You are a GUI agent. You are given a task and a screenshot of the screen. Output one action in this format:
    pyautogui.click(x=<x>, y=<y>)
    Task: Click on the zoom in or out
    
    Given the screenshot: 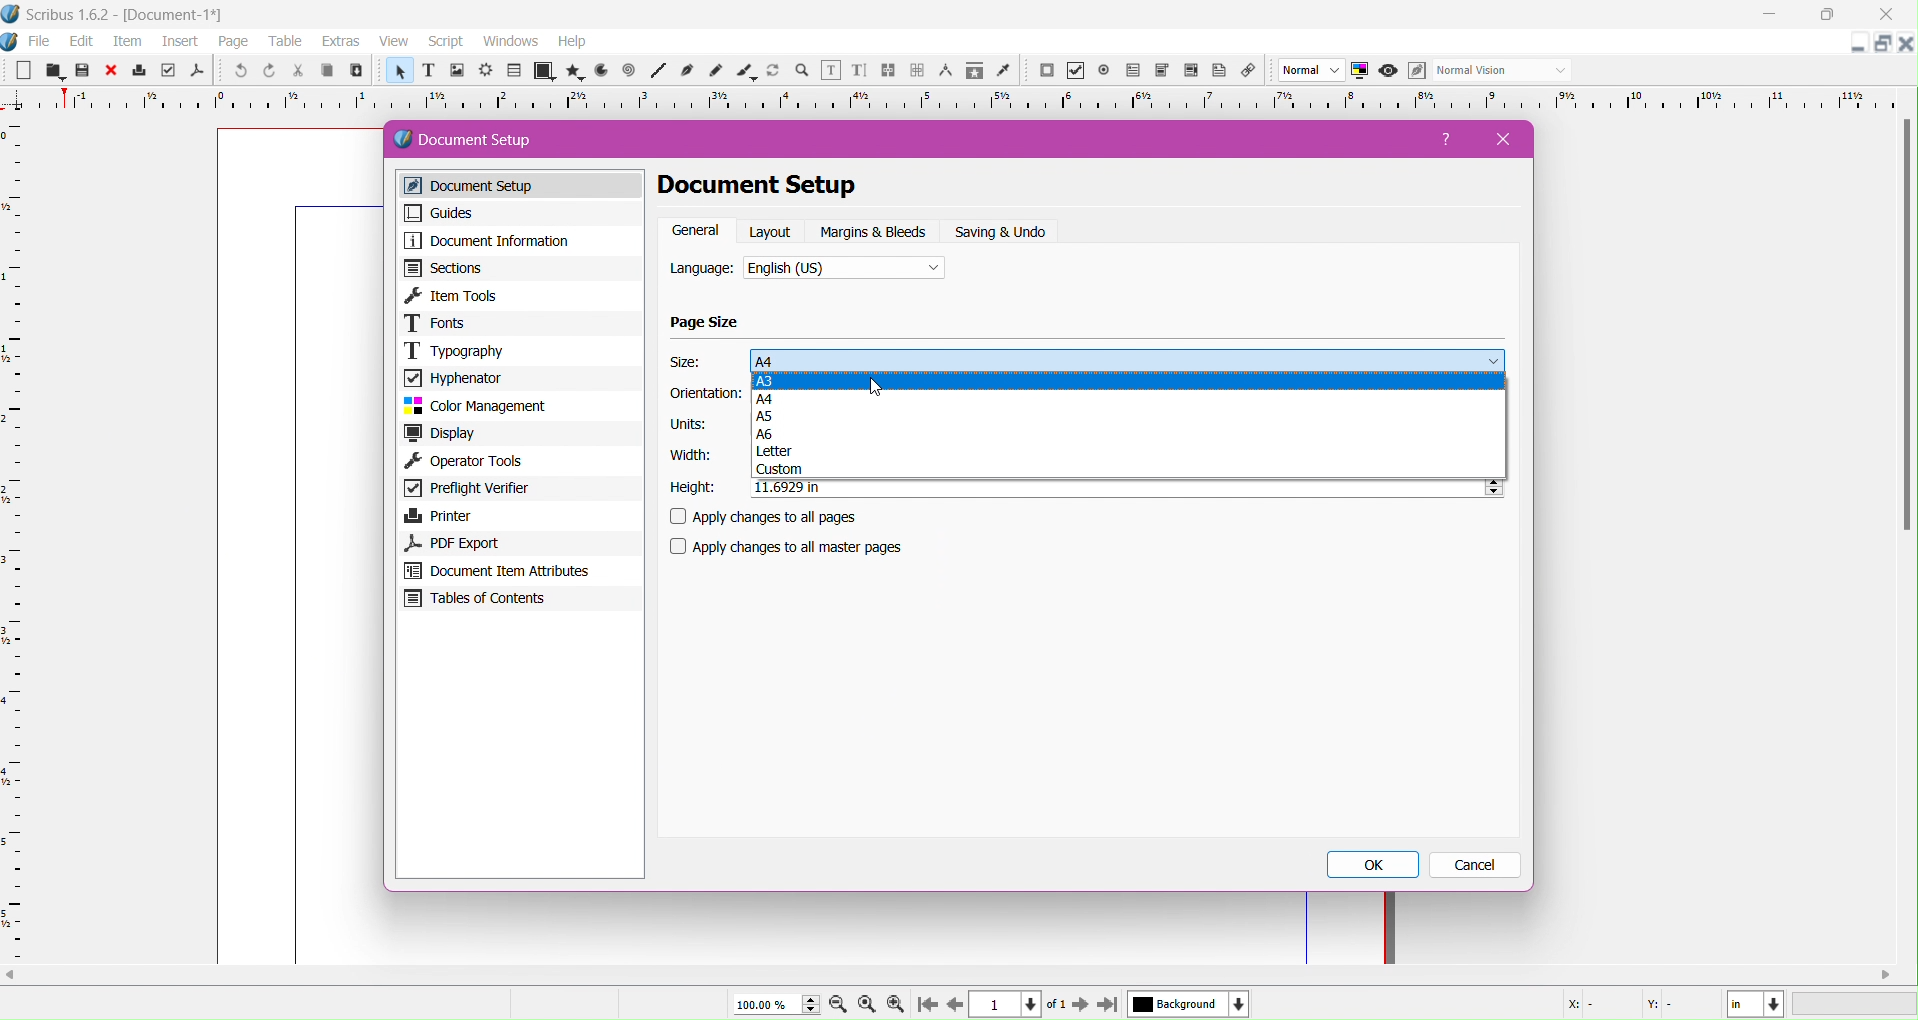 What is the action you would take?
    pyautogui.click(x=804, y=72)
    